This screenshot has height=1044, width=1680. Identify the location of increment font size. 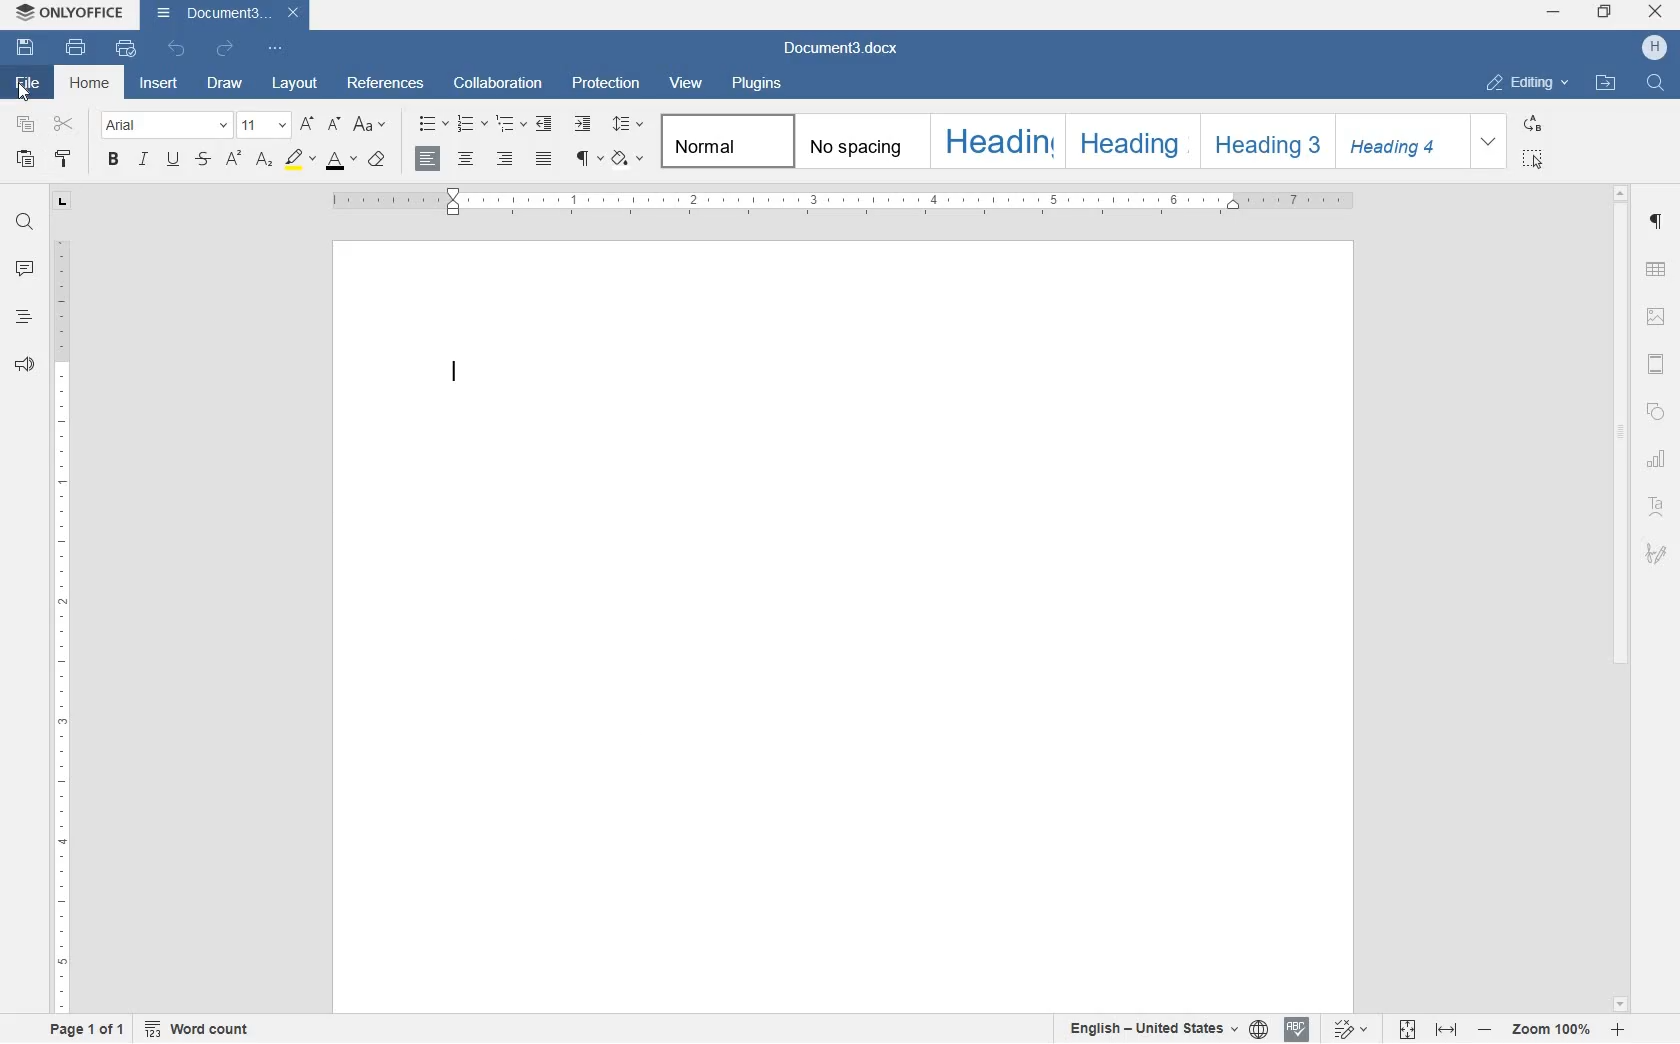
(306, 124).